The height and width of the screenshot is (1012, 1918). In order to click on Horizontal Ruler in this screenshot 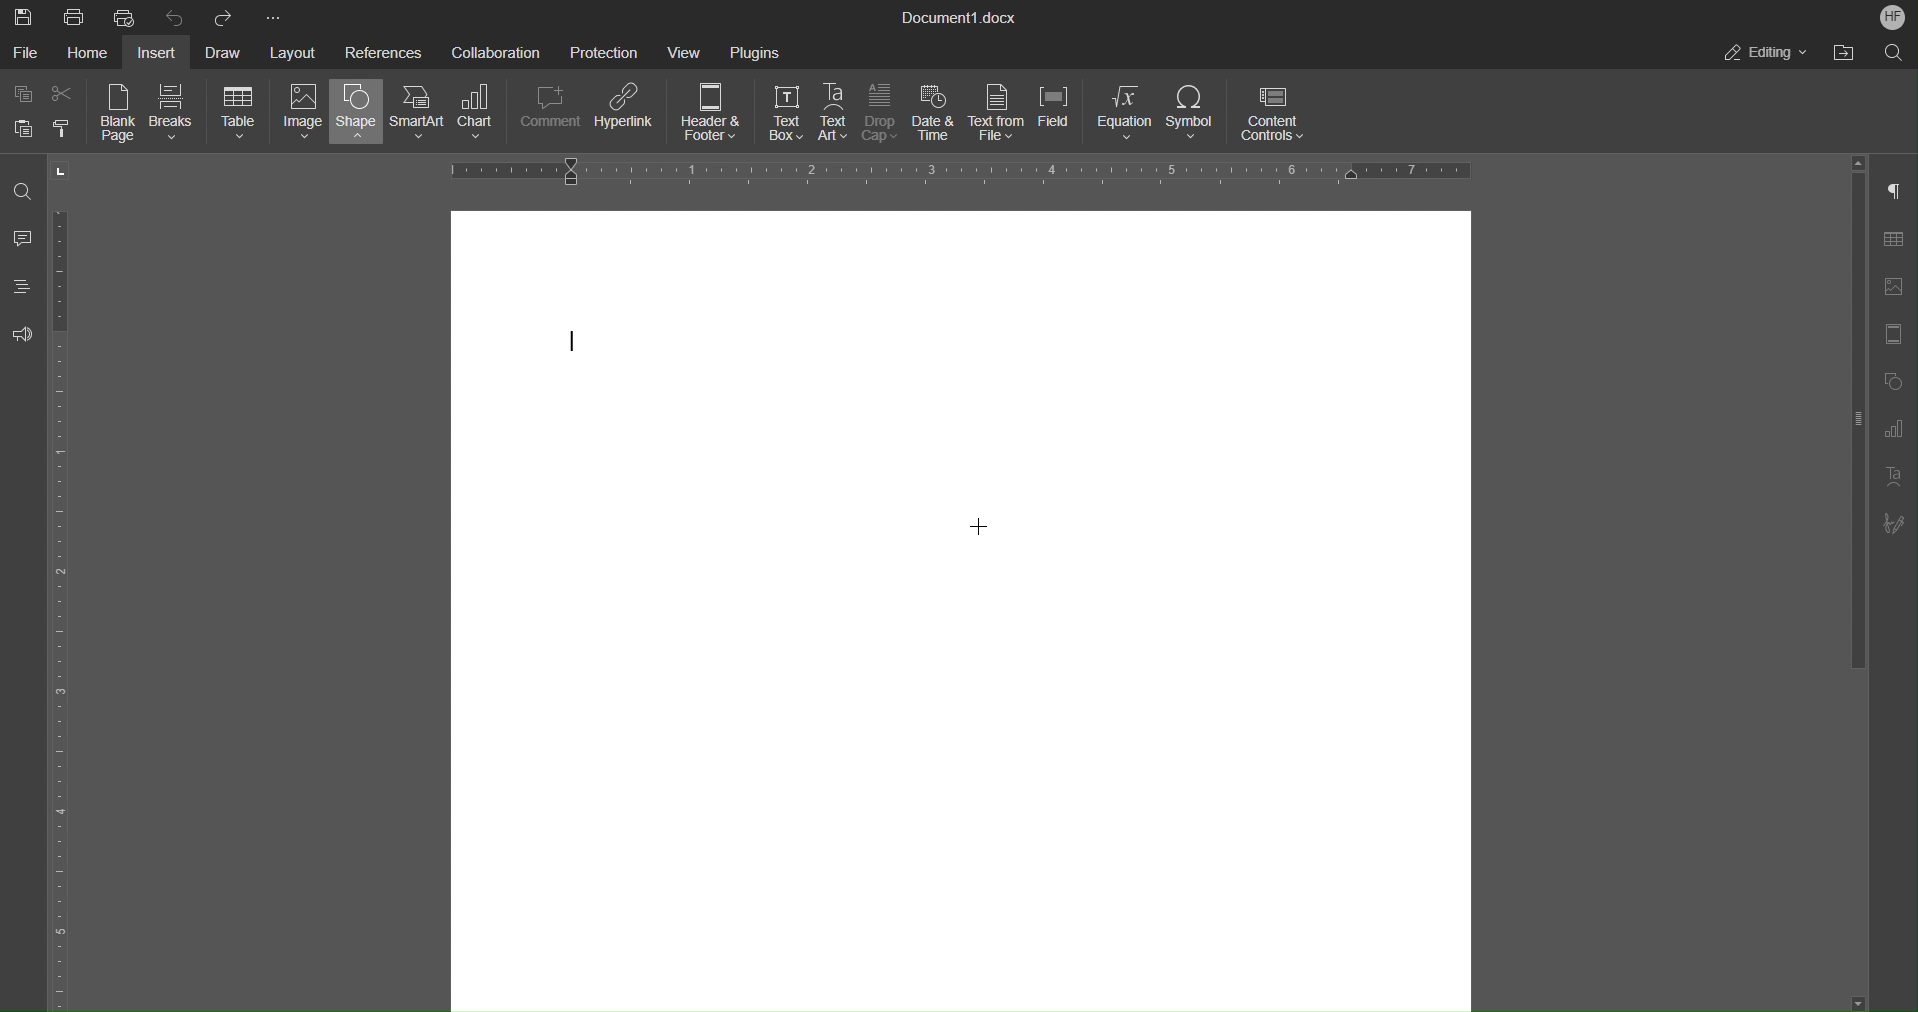, I will do `click(68, 609)`.